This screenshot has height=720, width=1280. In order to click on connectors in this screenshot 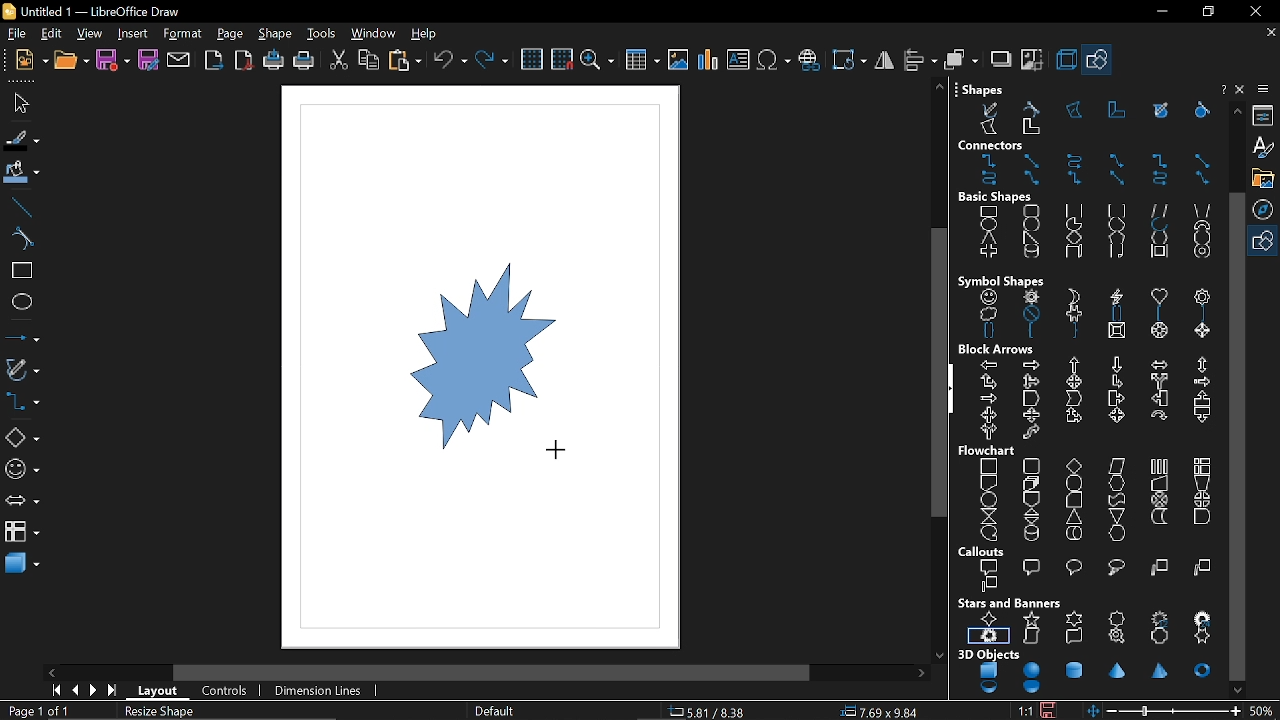, I will do `click(21, 405)`.